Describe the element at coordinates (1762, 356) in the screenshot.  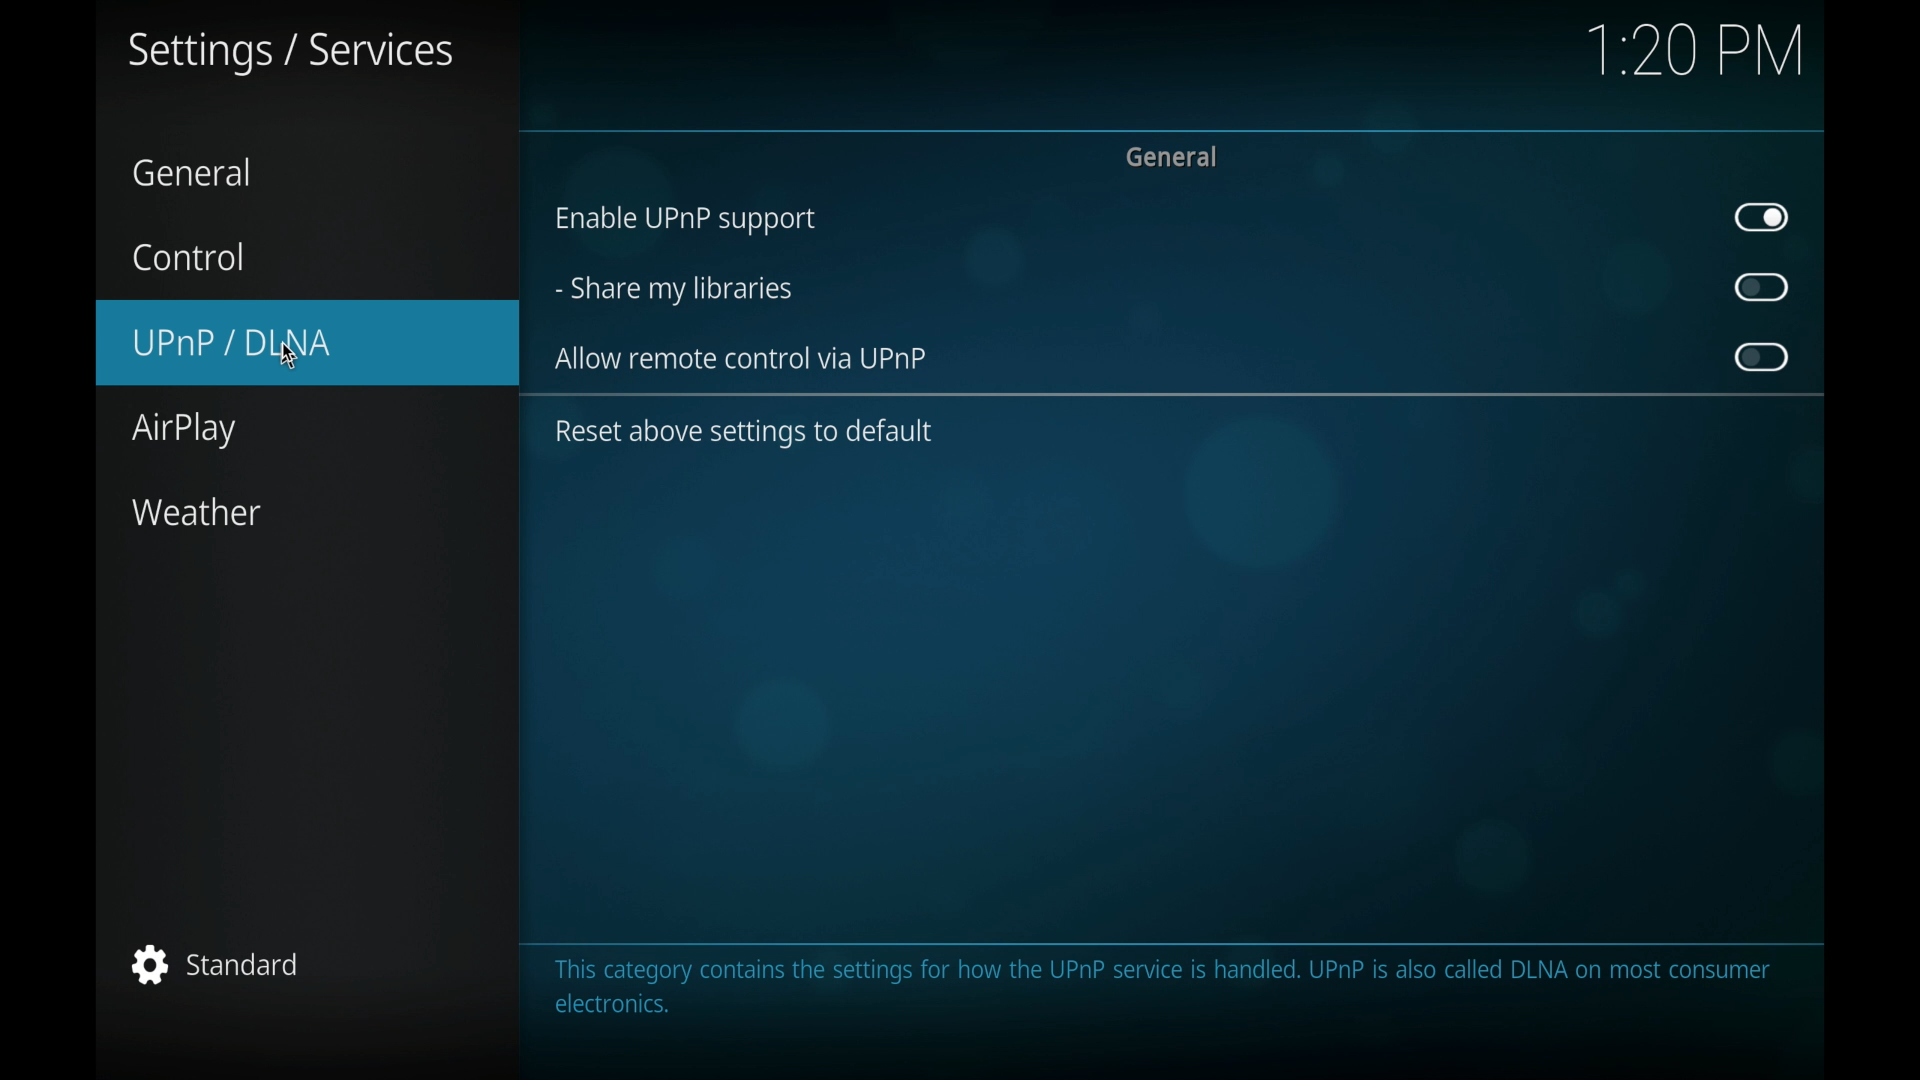
I see `toggle button` at that location.